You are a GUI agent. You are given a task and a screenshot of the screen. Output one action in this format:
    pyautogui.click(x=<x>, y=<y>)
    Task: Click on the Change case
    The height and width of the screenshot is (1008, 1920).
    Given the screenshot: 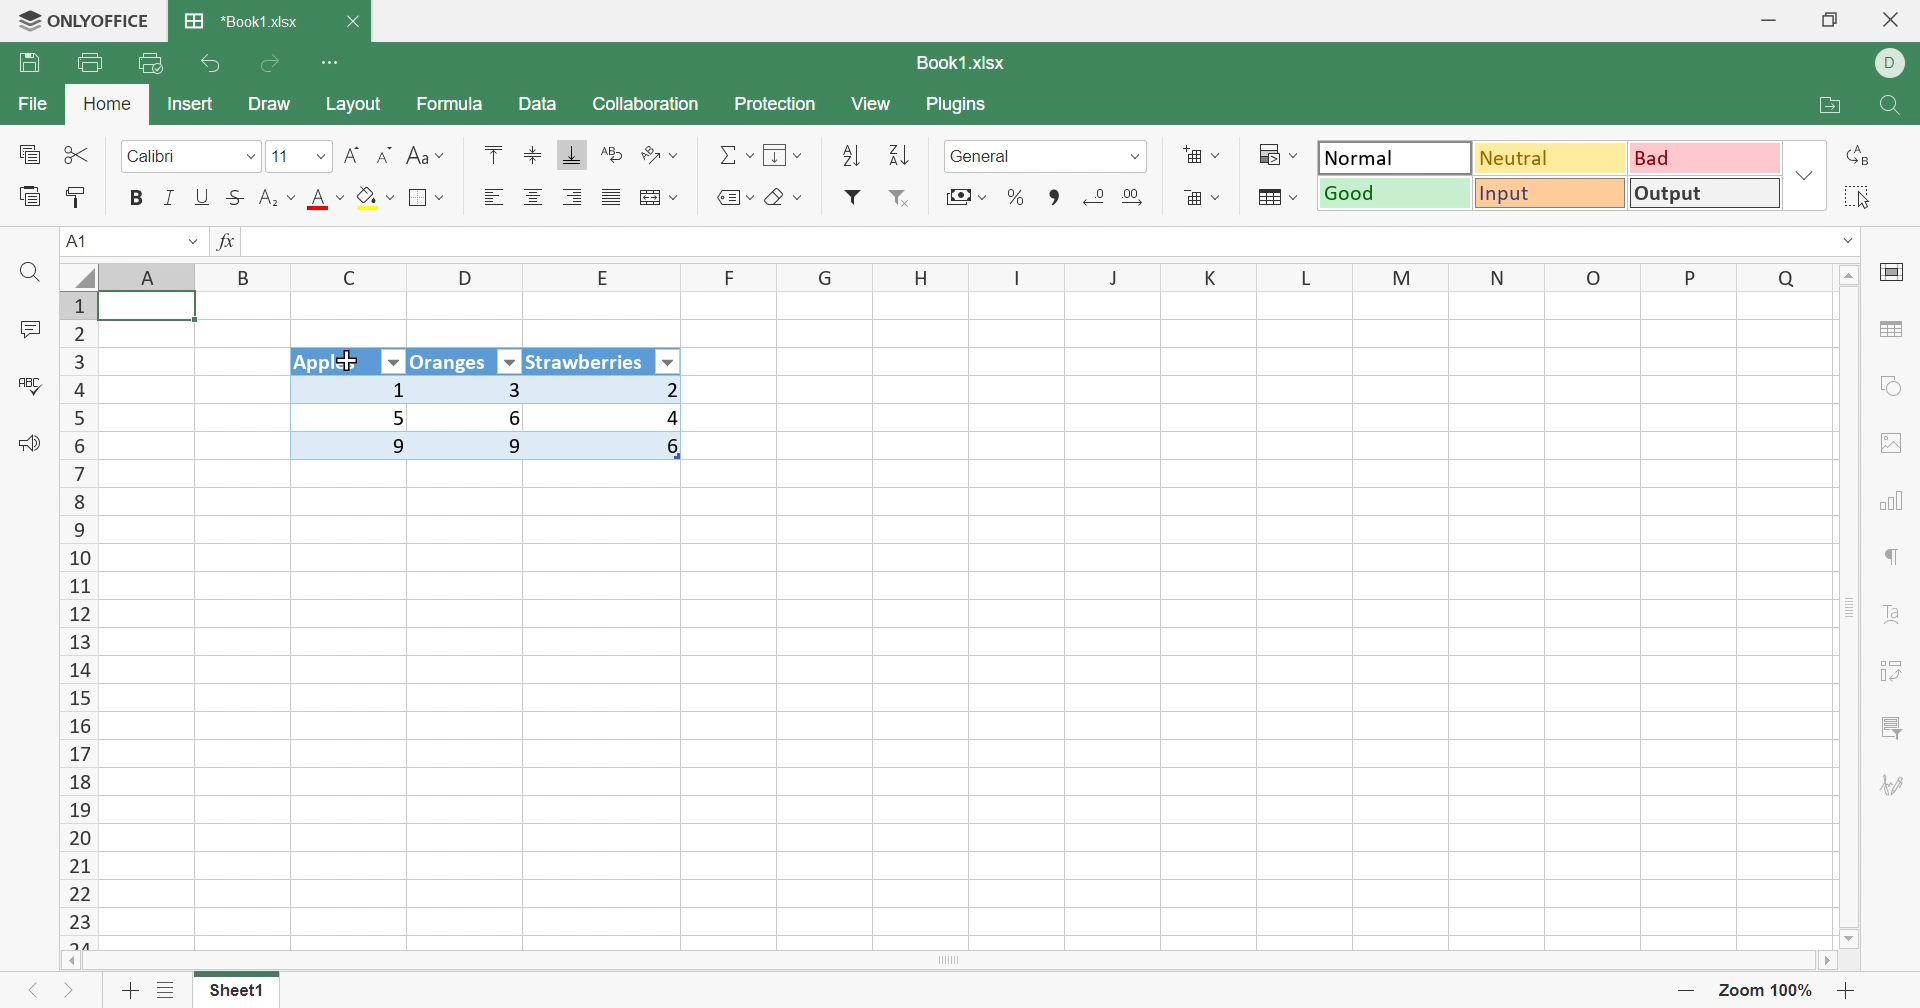 What is the action you would take?
    pyautogui.click(x=425, y=157)
    